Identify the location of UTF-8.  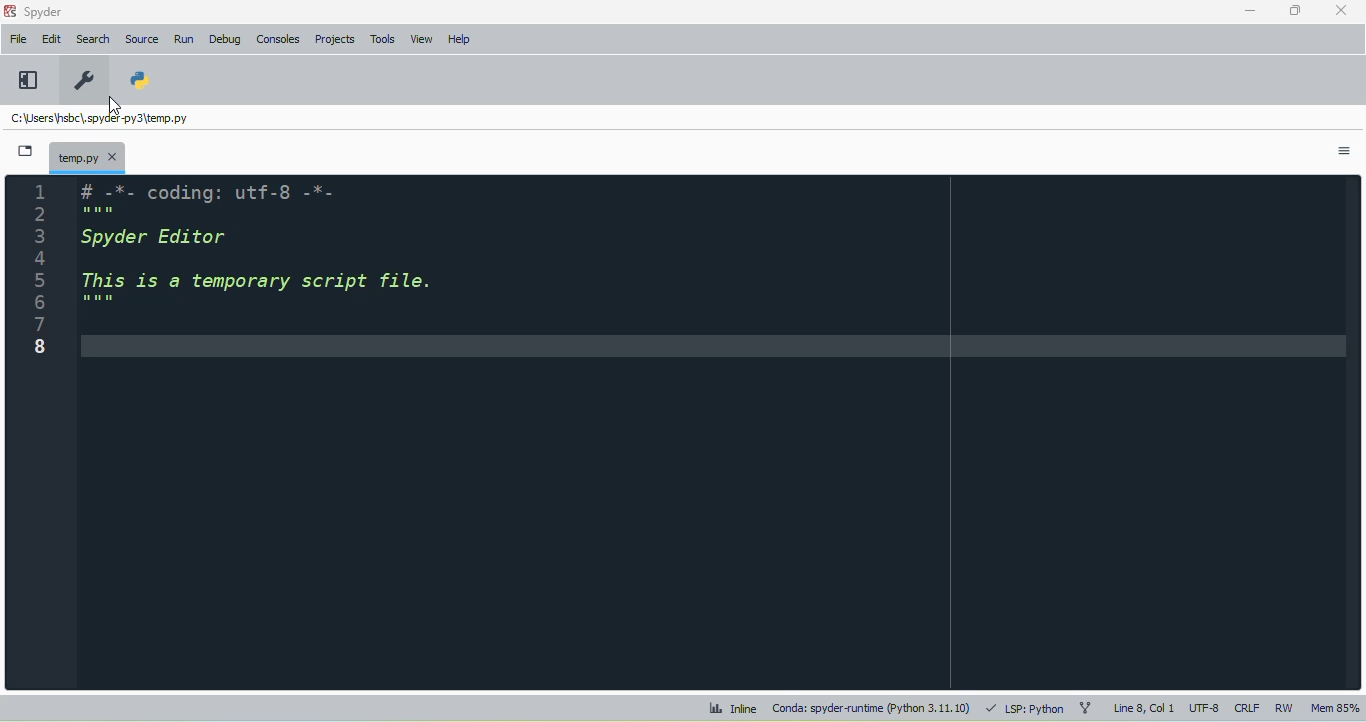
(1205, 707).